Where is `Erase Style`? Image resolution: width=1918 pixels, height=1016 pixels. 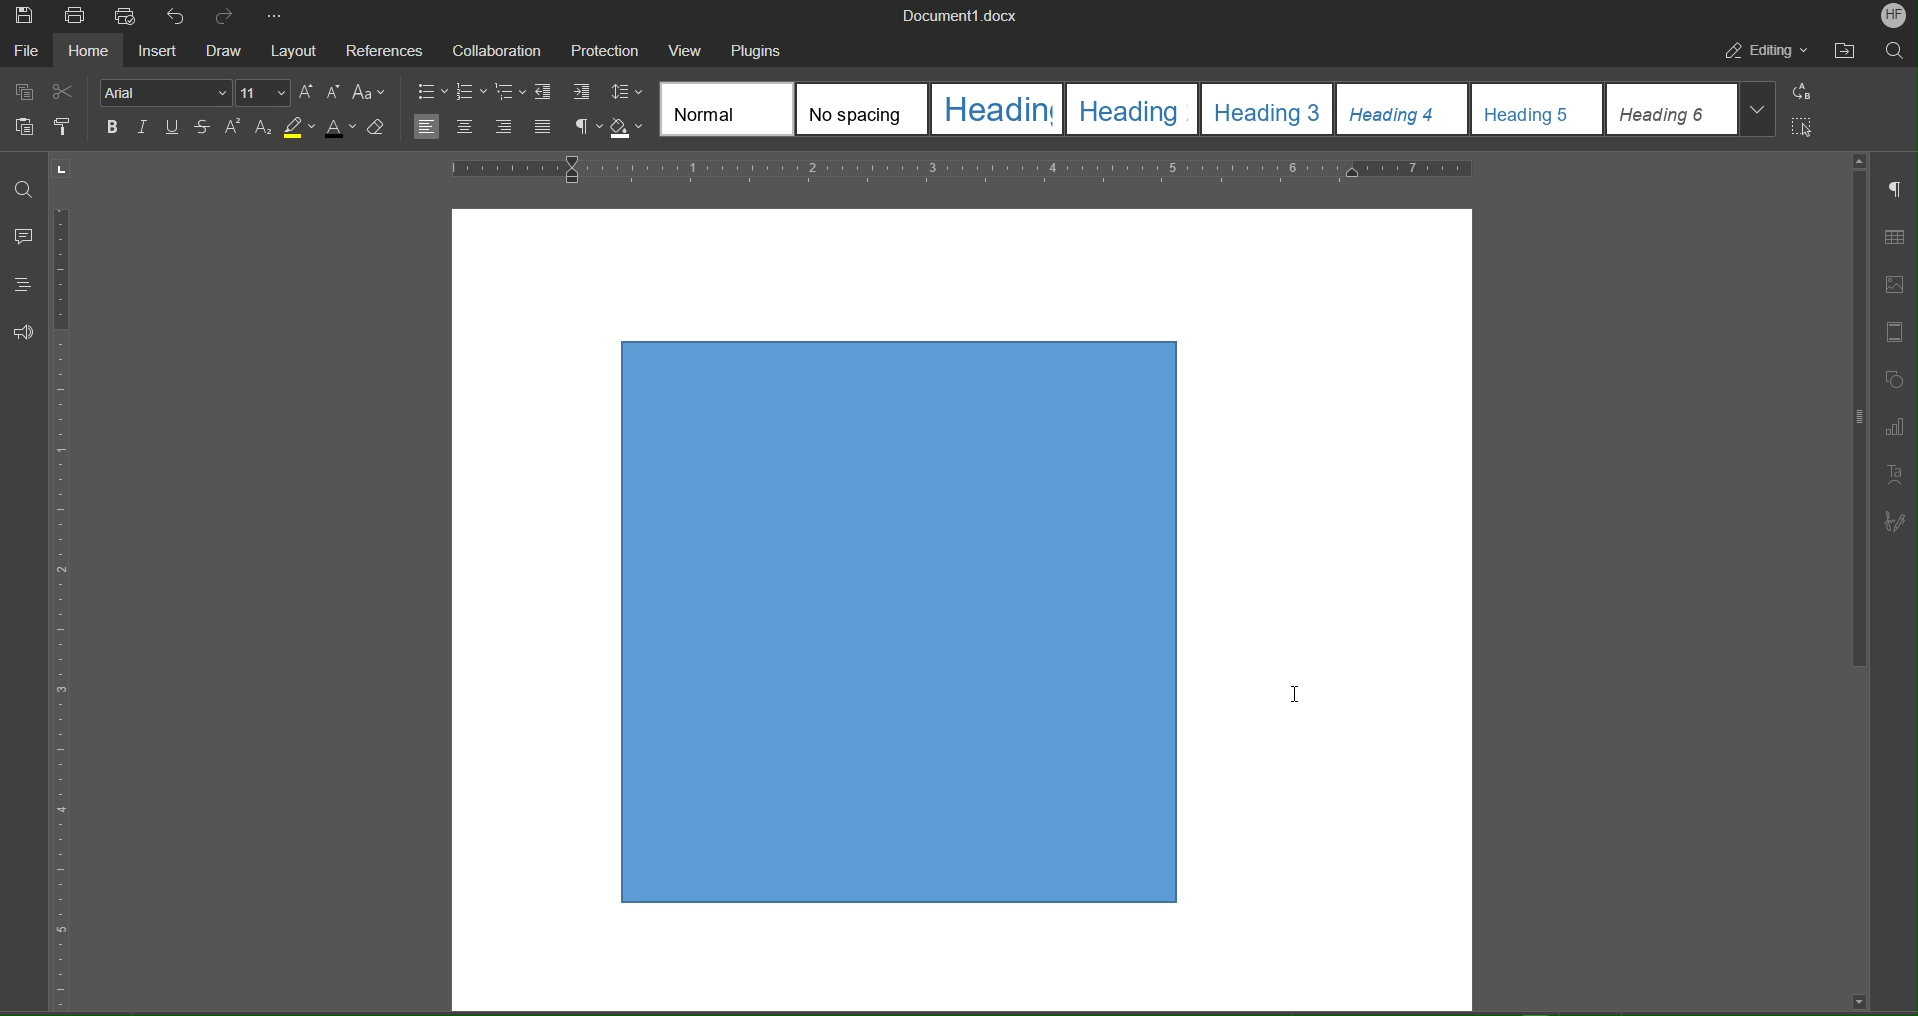
Erase Style is located at coordinates (378, 129).